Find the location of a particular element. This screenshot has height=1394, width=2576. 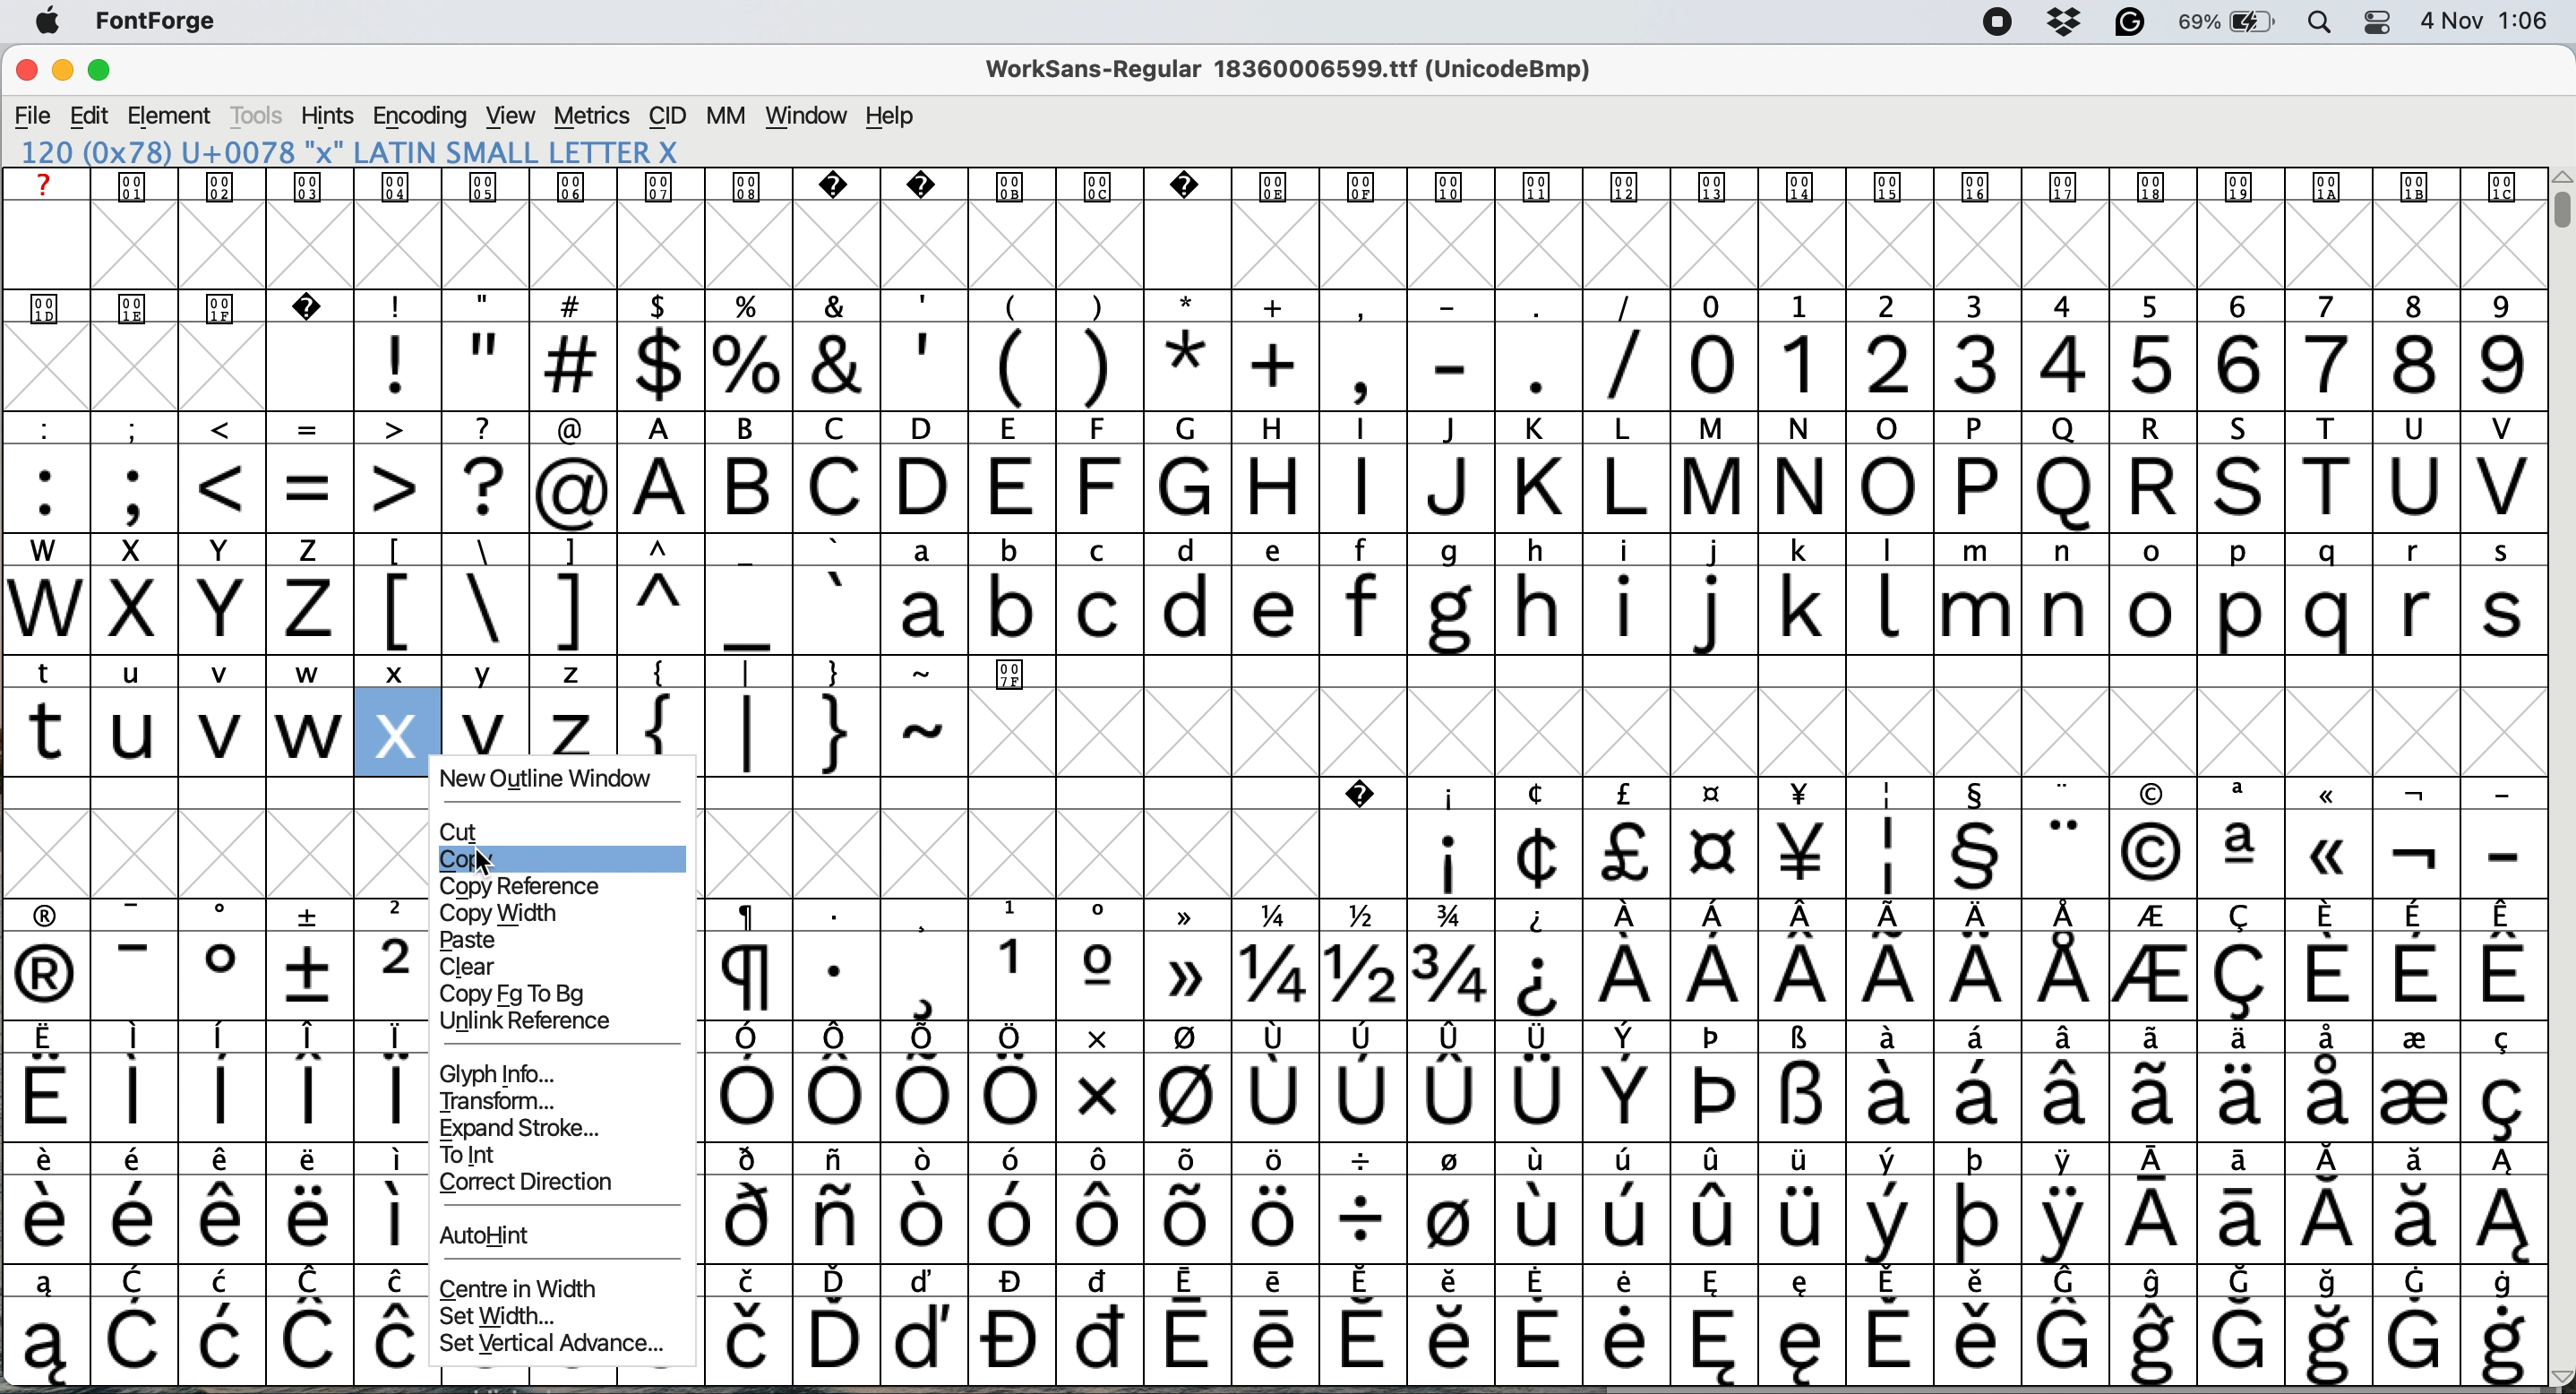

maximise is located at coordinates (111, 74).